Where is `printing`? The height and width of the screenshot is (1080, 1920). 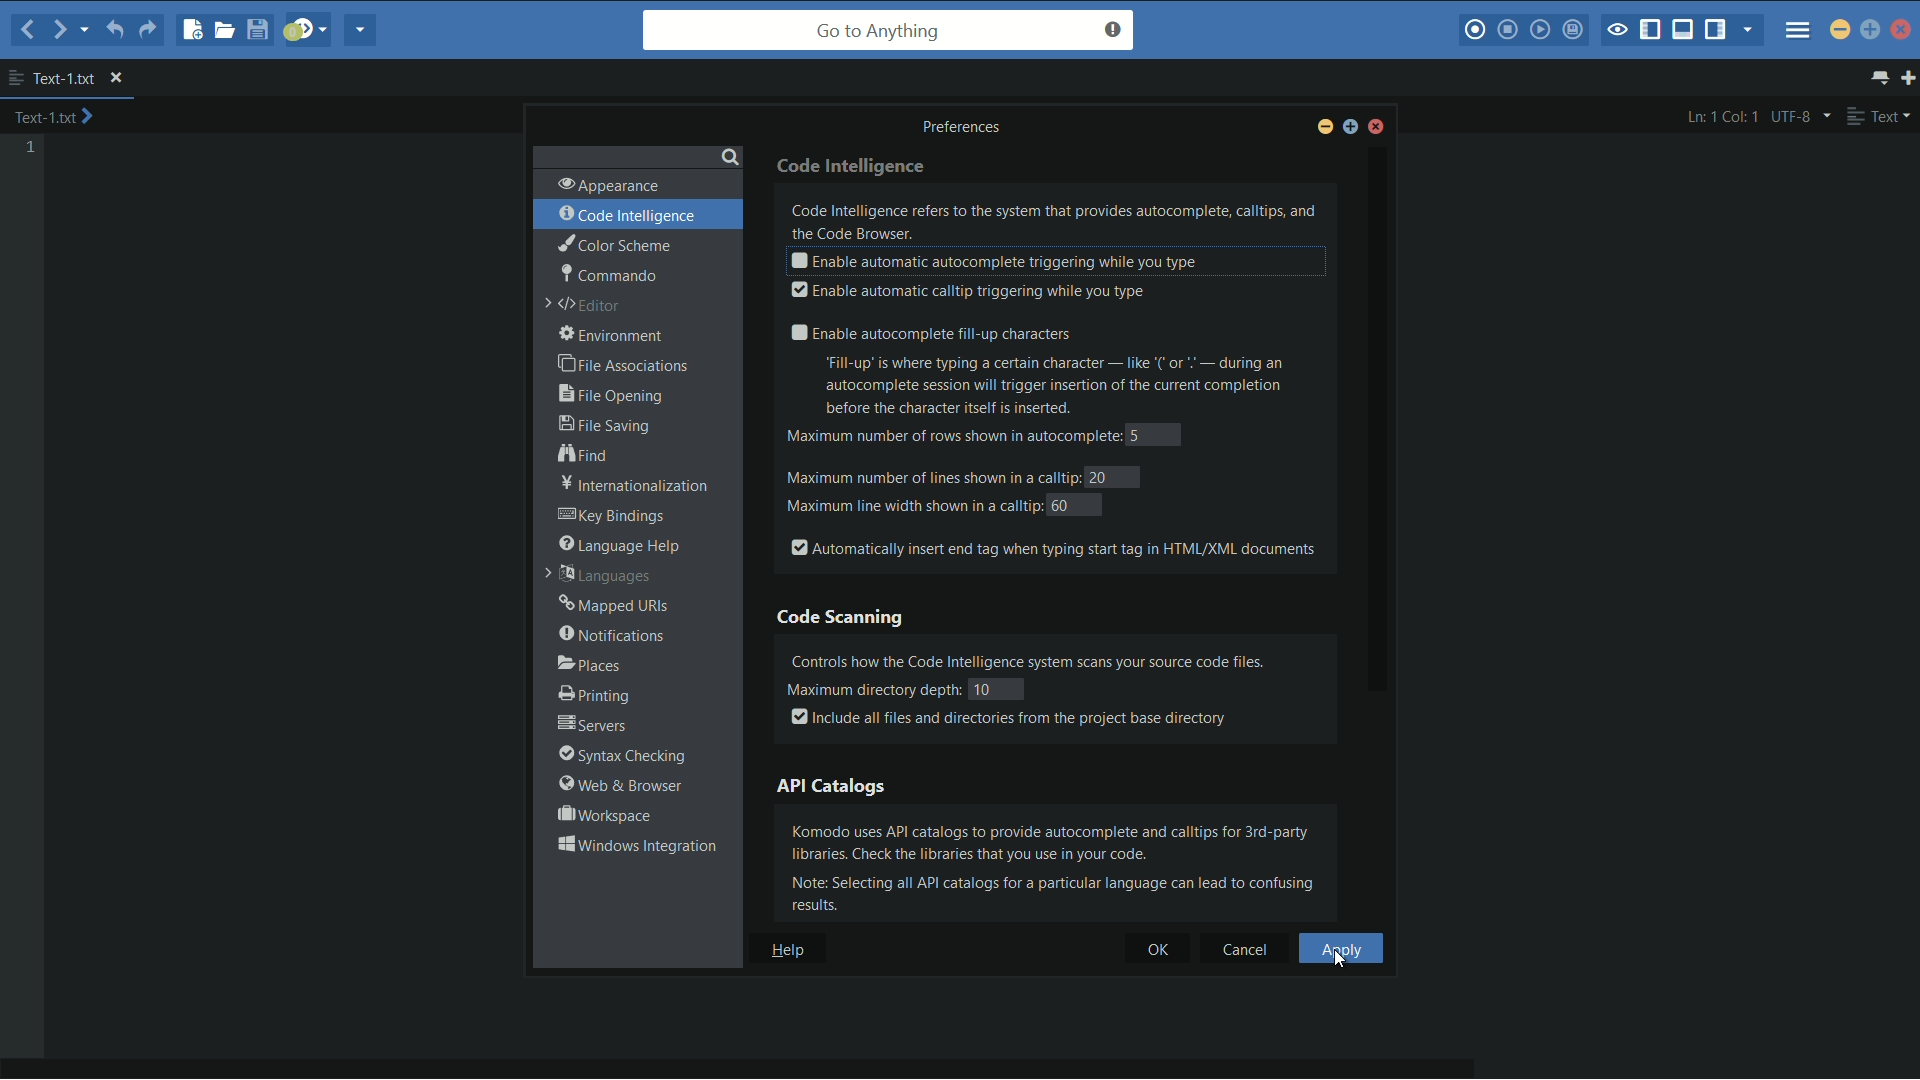
printing is located at coordinates (592, 696).